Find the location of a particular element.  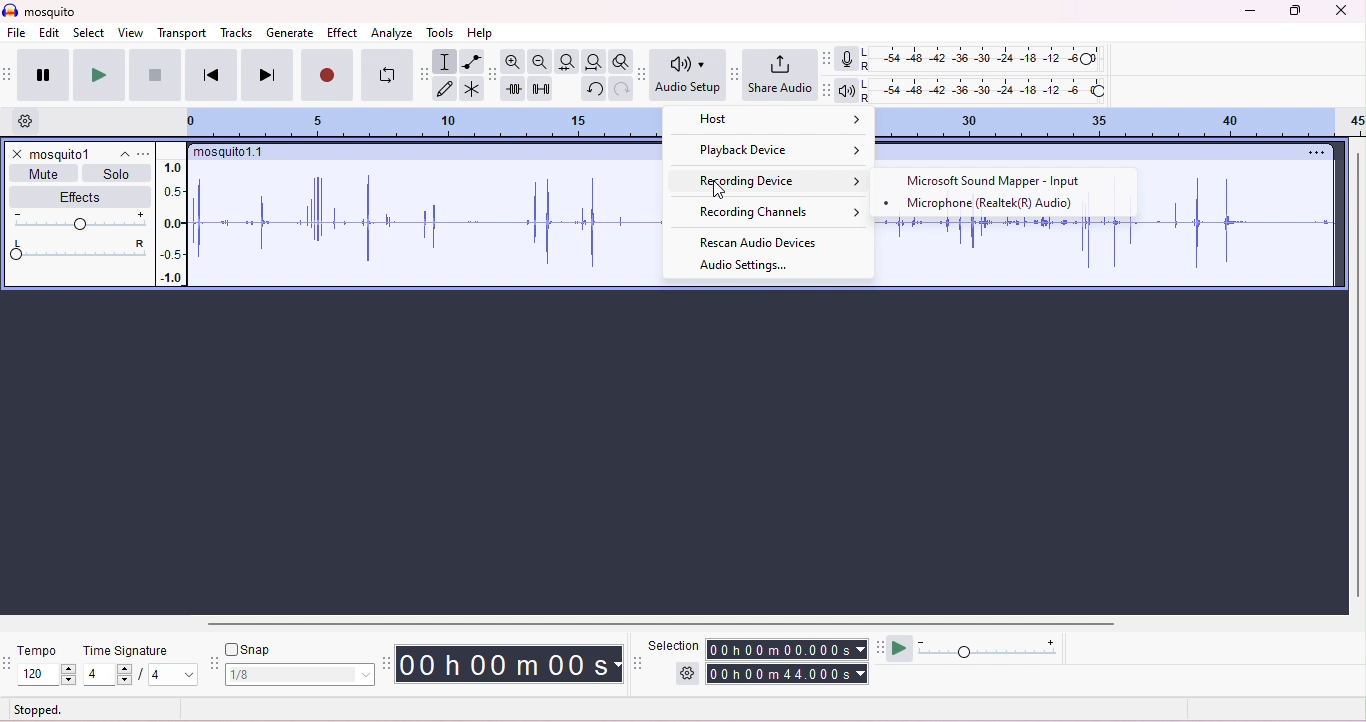

silence selection is located at coordinates (542, 90).